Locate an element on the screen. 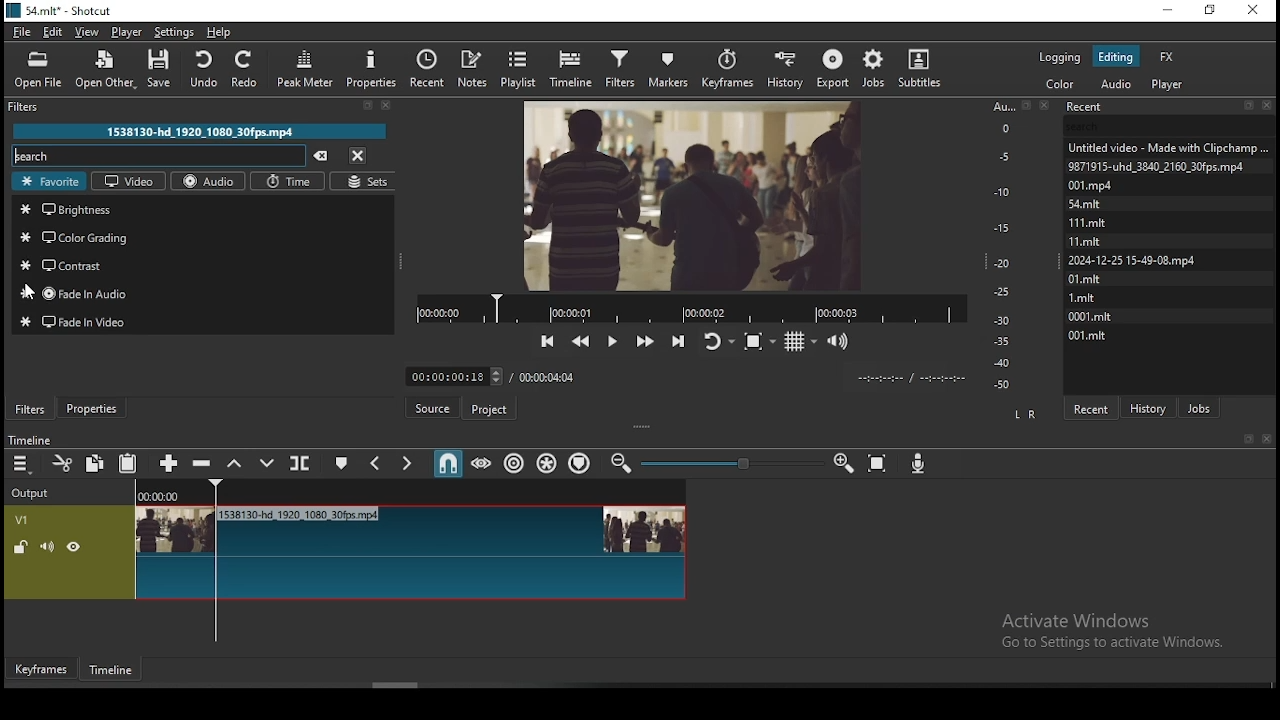  video track is located at coordinates (344, 550).